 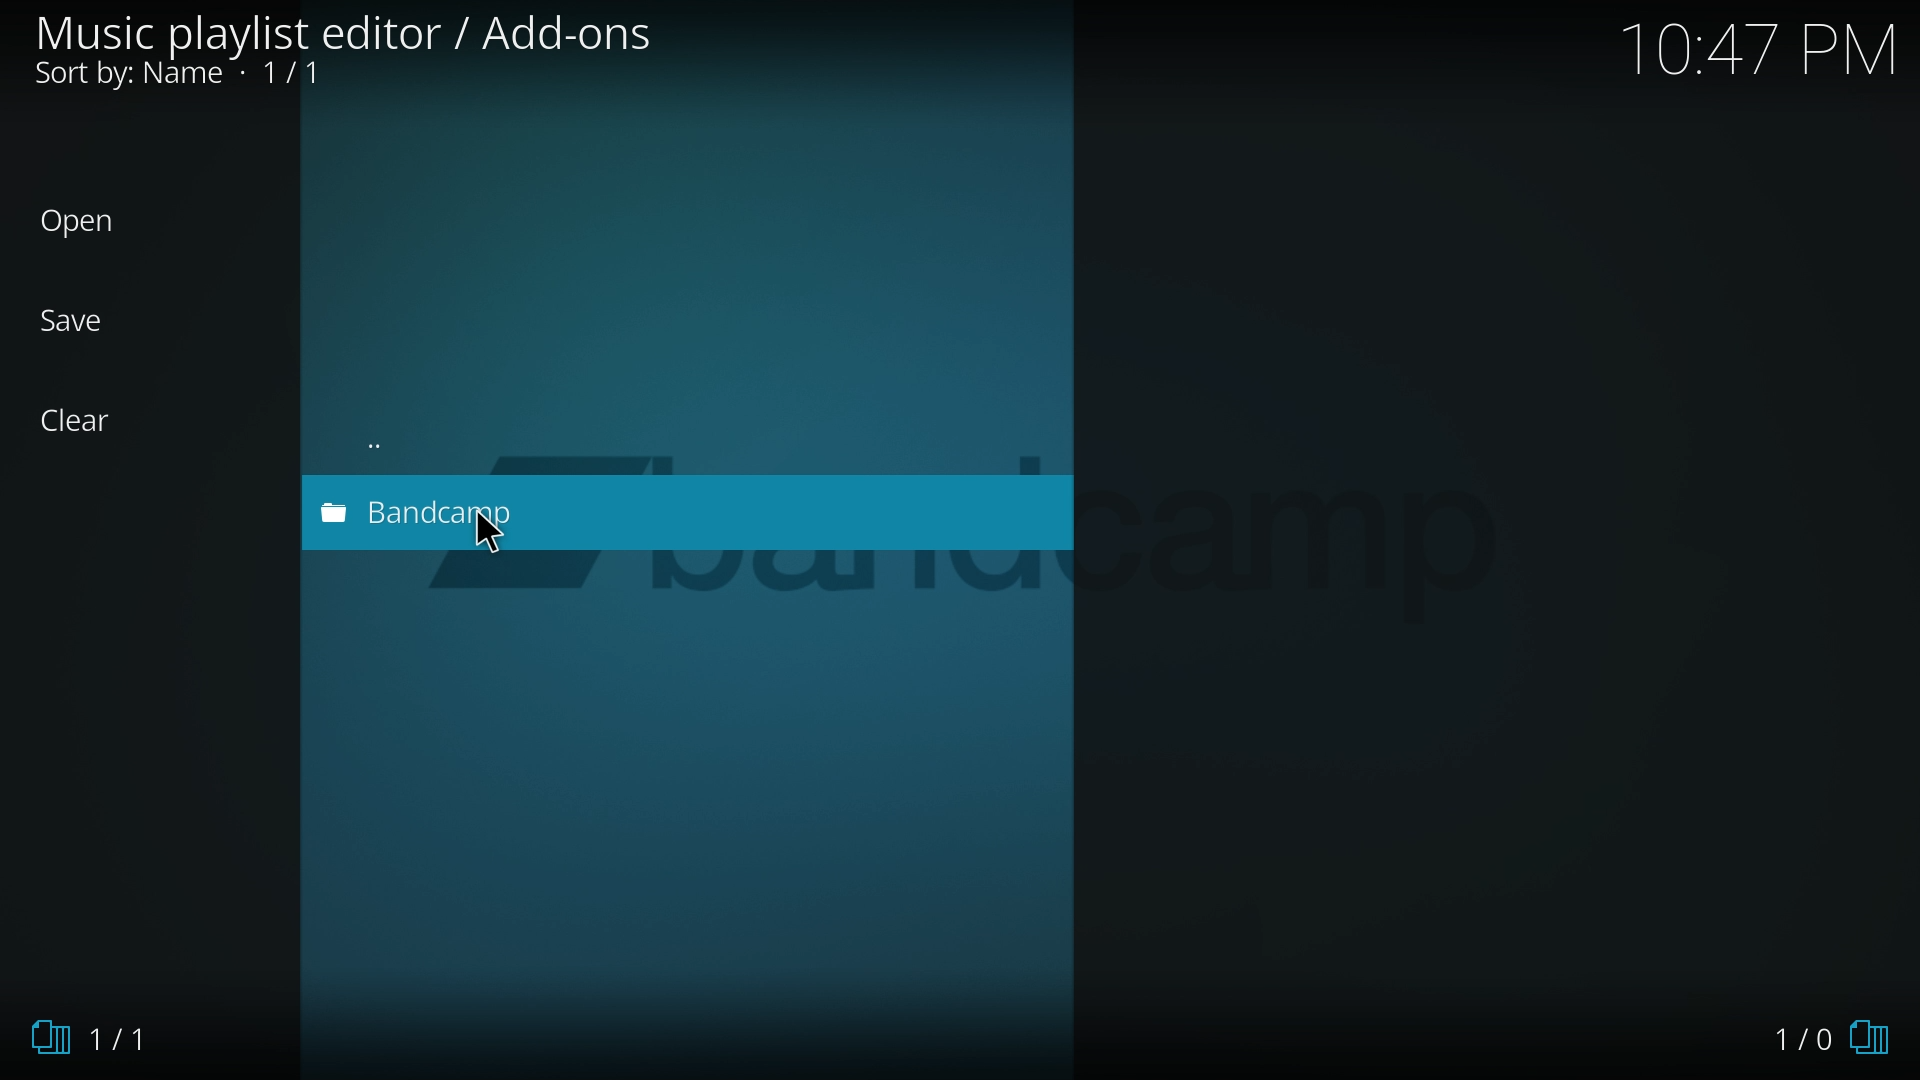 I want to click on 1/1, so click(x=99, y=1041).